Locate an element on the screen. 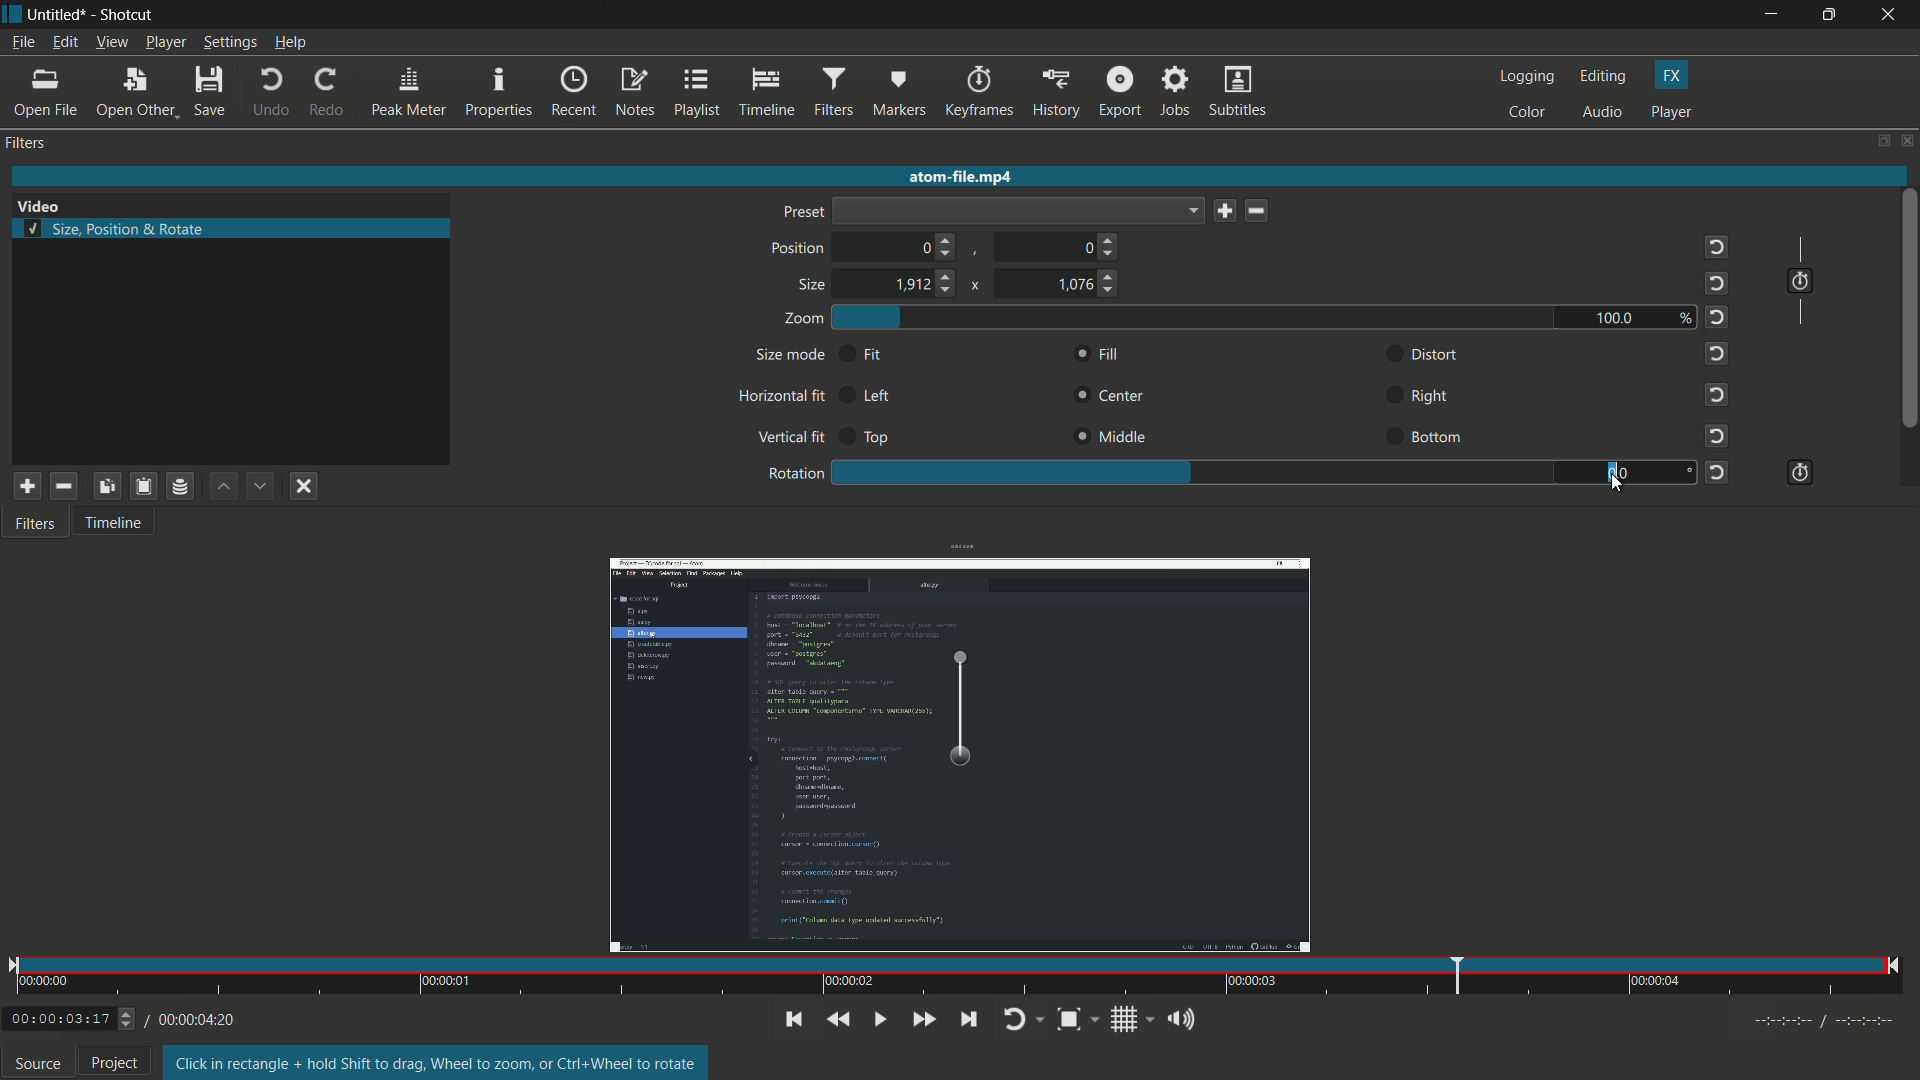 The image size is (1920, 1080). toggle play or pause is located at coordinates (880, 1021).